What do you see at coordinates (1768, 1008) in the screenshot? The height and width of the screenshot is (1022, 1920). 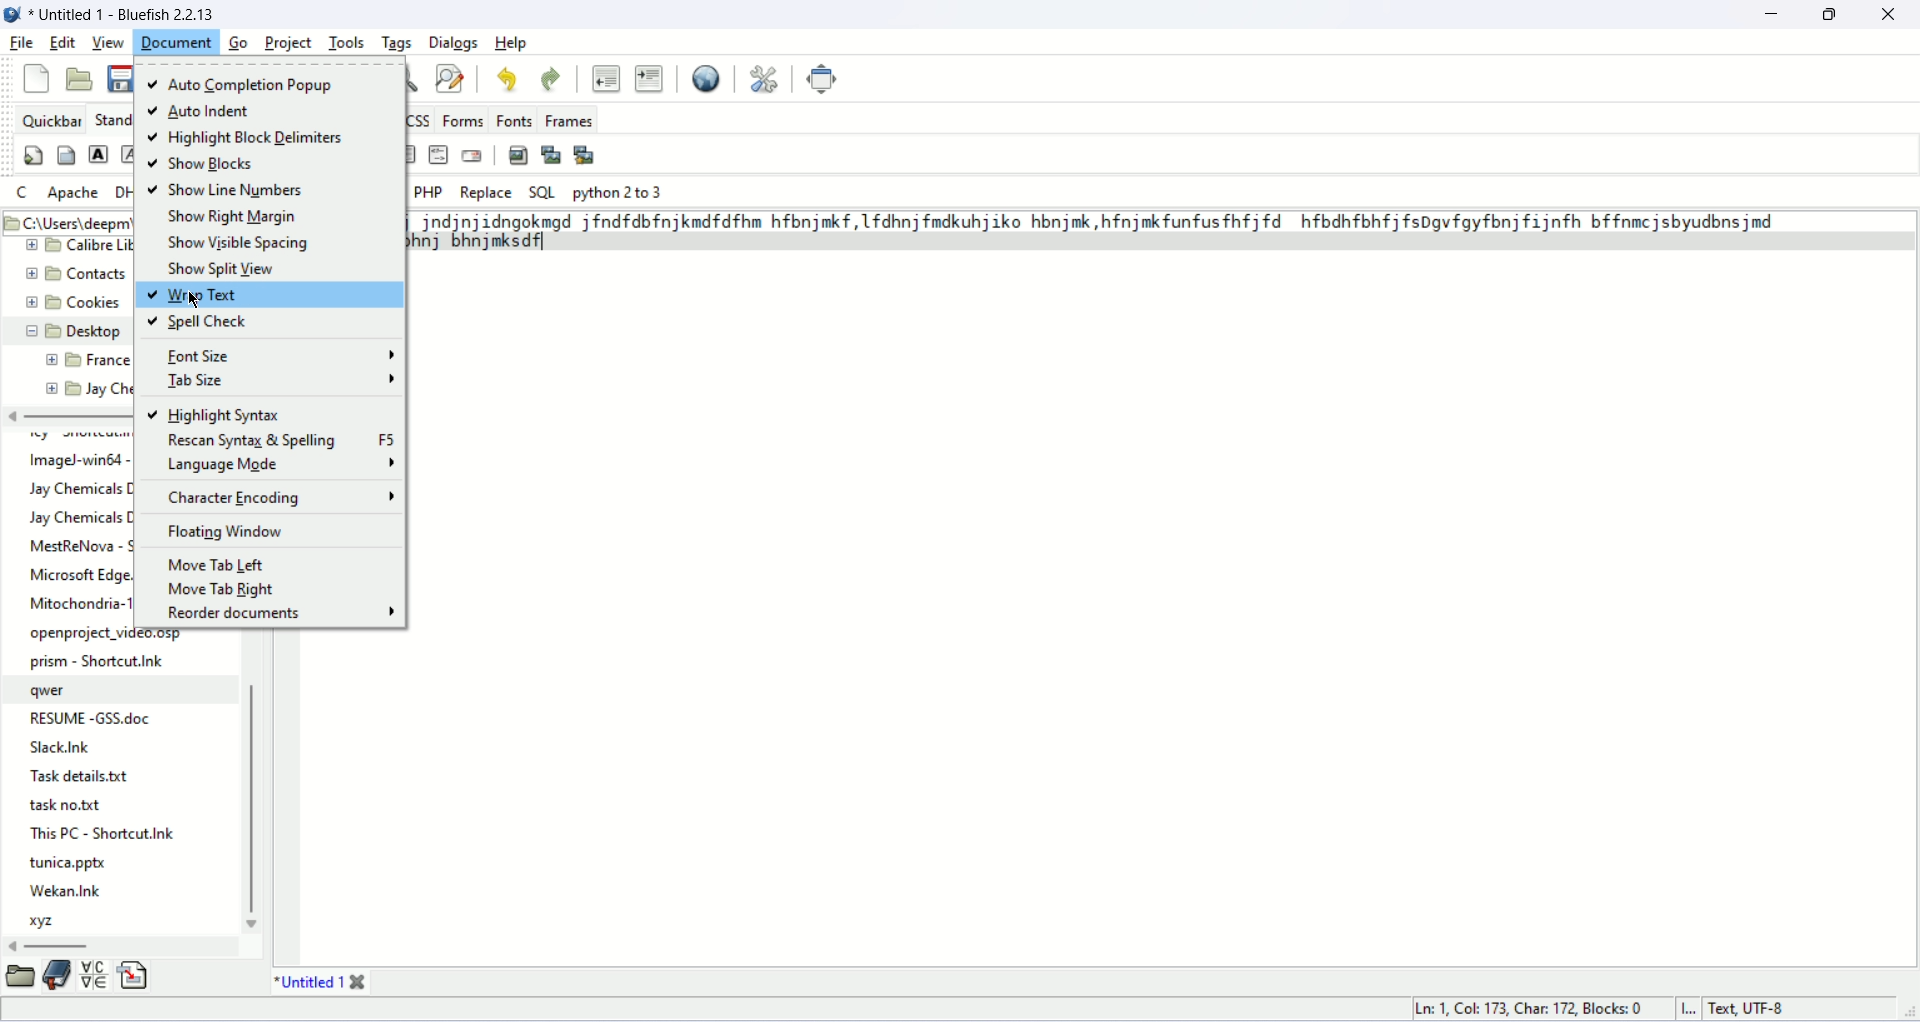 I see `text, UTF-8` at bounding box center [1768, 1008].